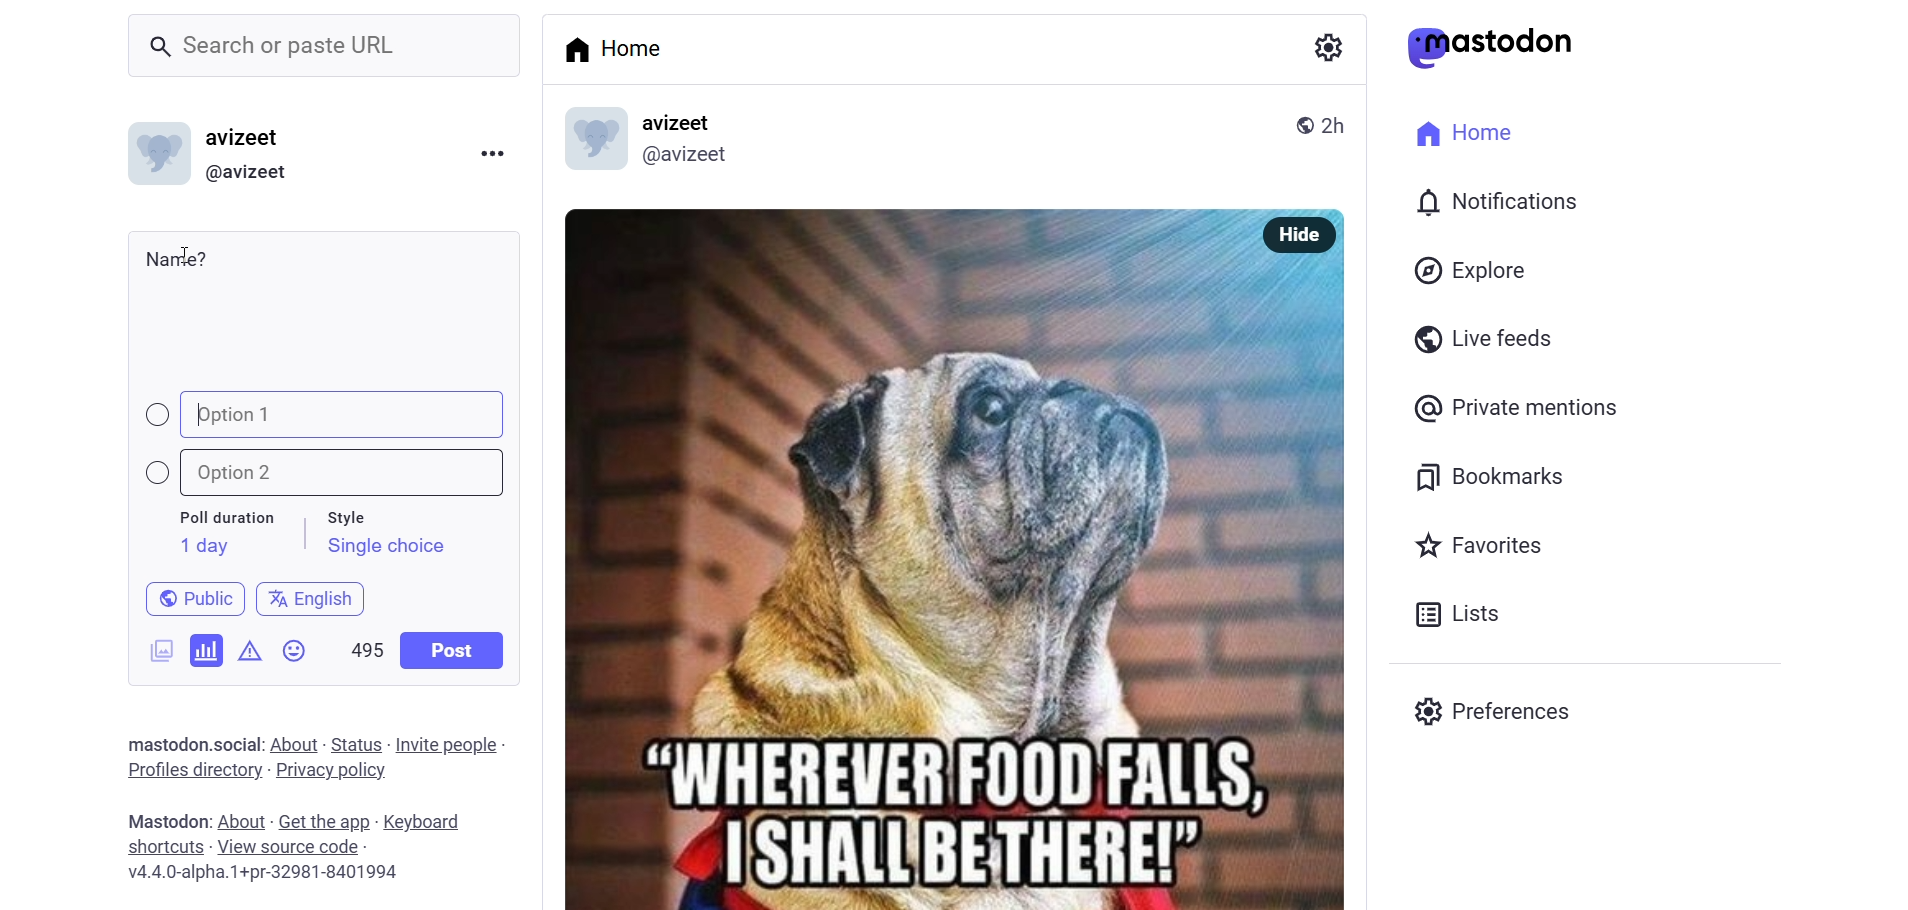 Image resolution: width=1908 pixels, height=910 pixels. I want to click on name?, so click(177, 258).